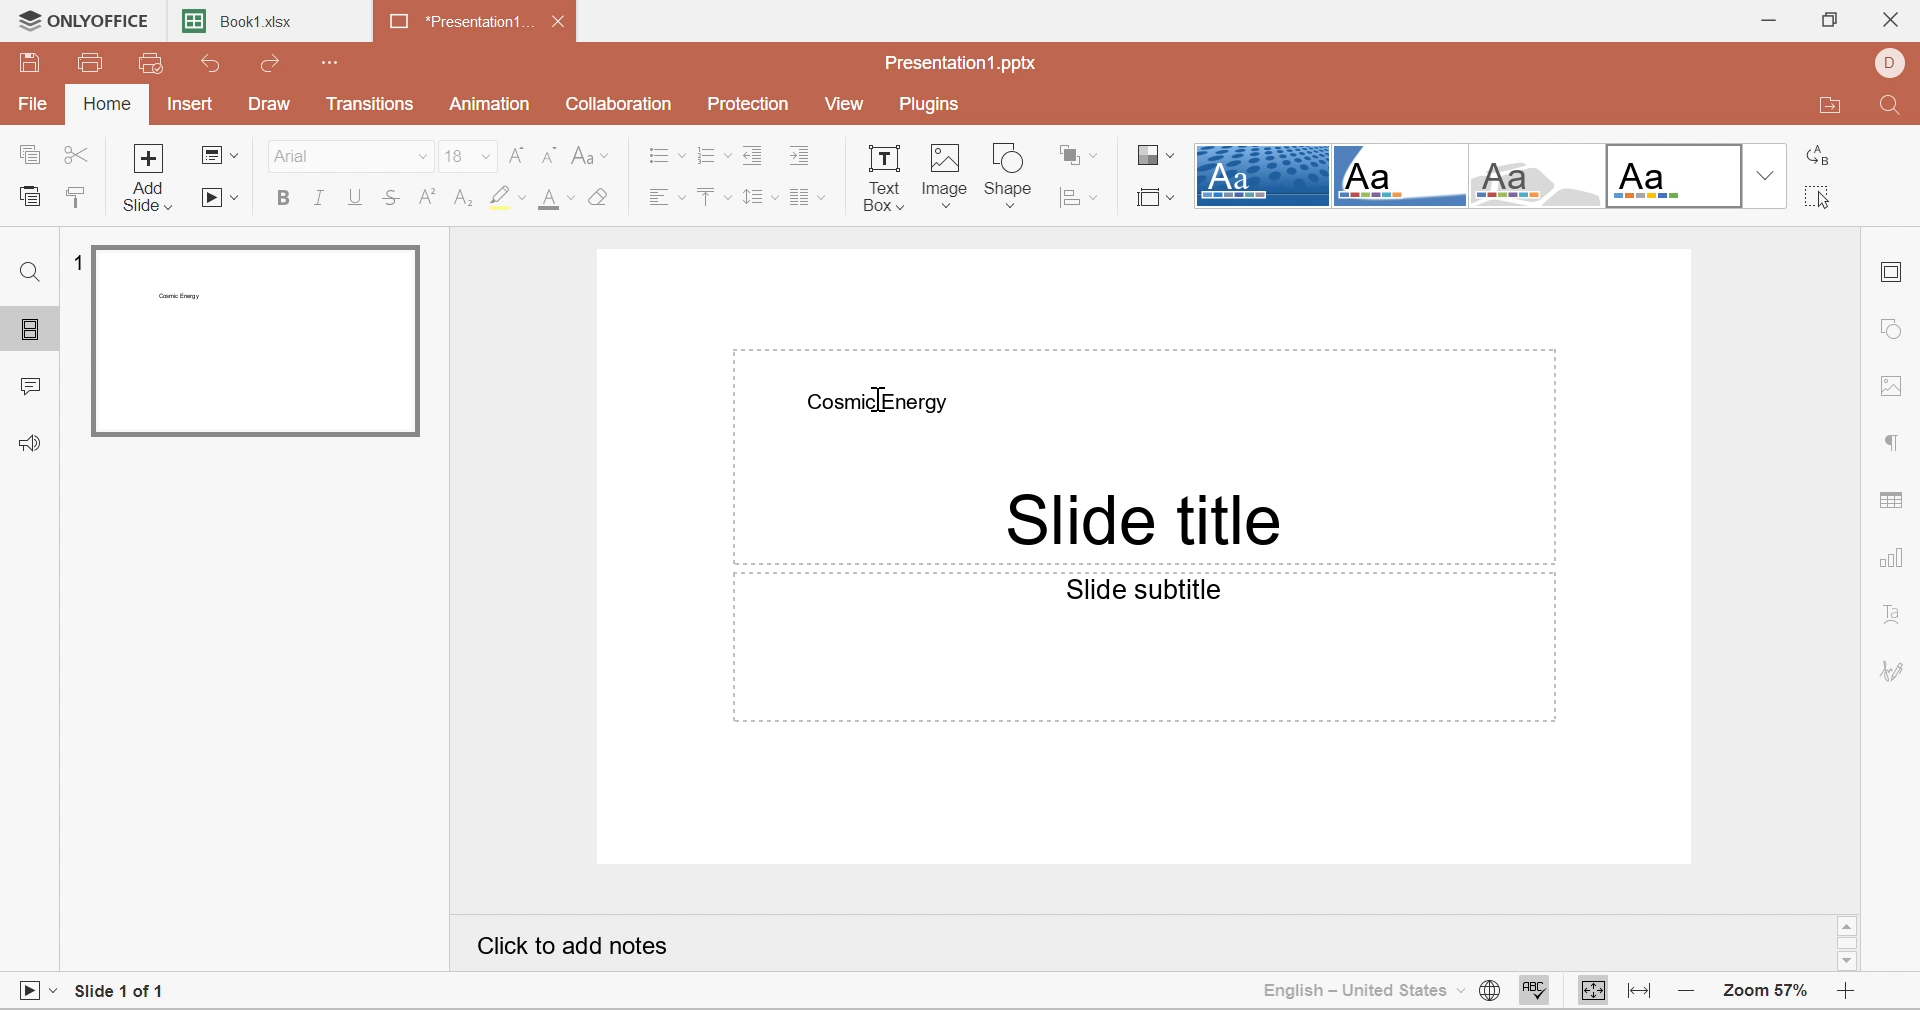  Describe the element at coordinates (94, 63) in the screenshot. I see `Print` at that location.